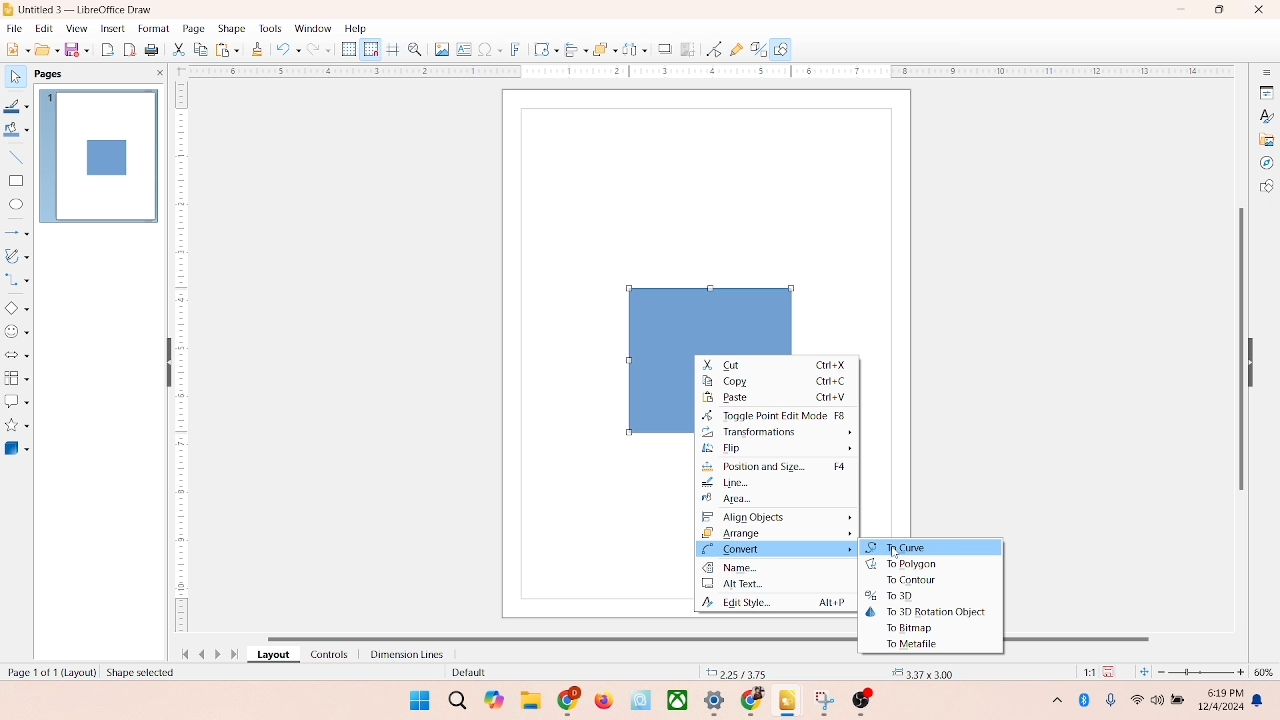 Image resolution: width=1280 pixels, height=720 pixels. What do you see at coordinates (414, 48) in the screenshot?
I see `zoom and pan` at bounding box center [414, 48].